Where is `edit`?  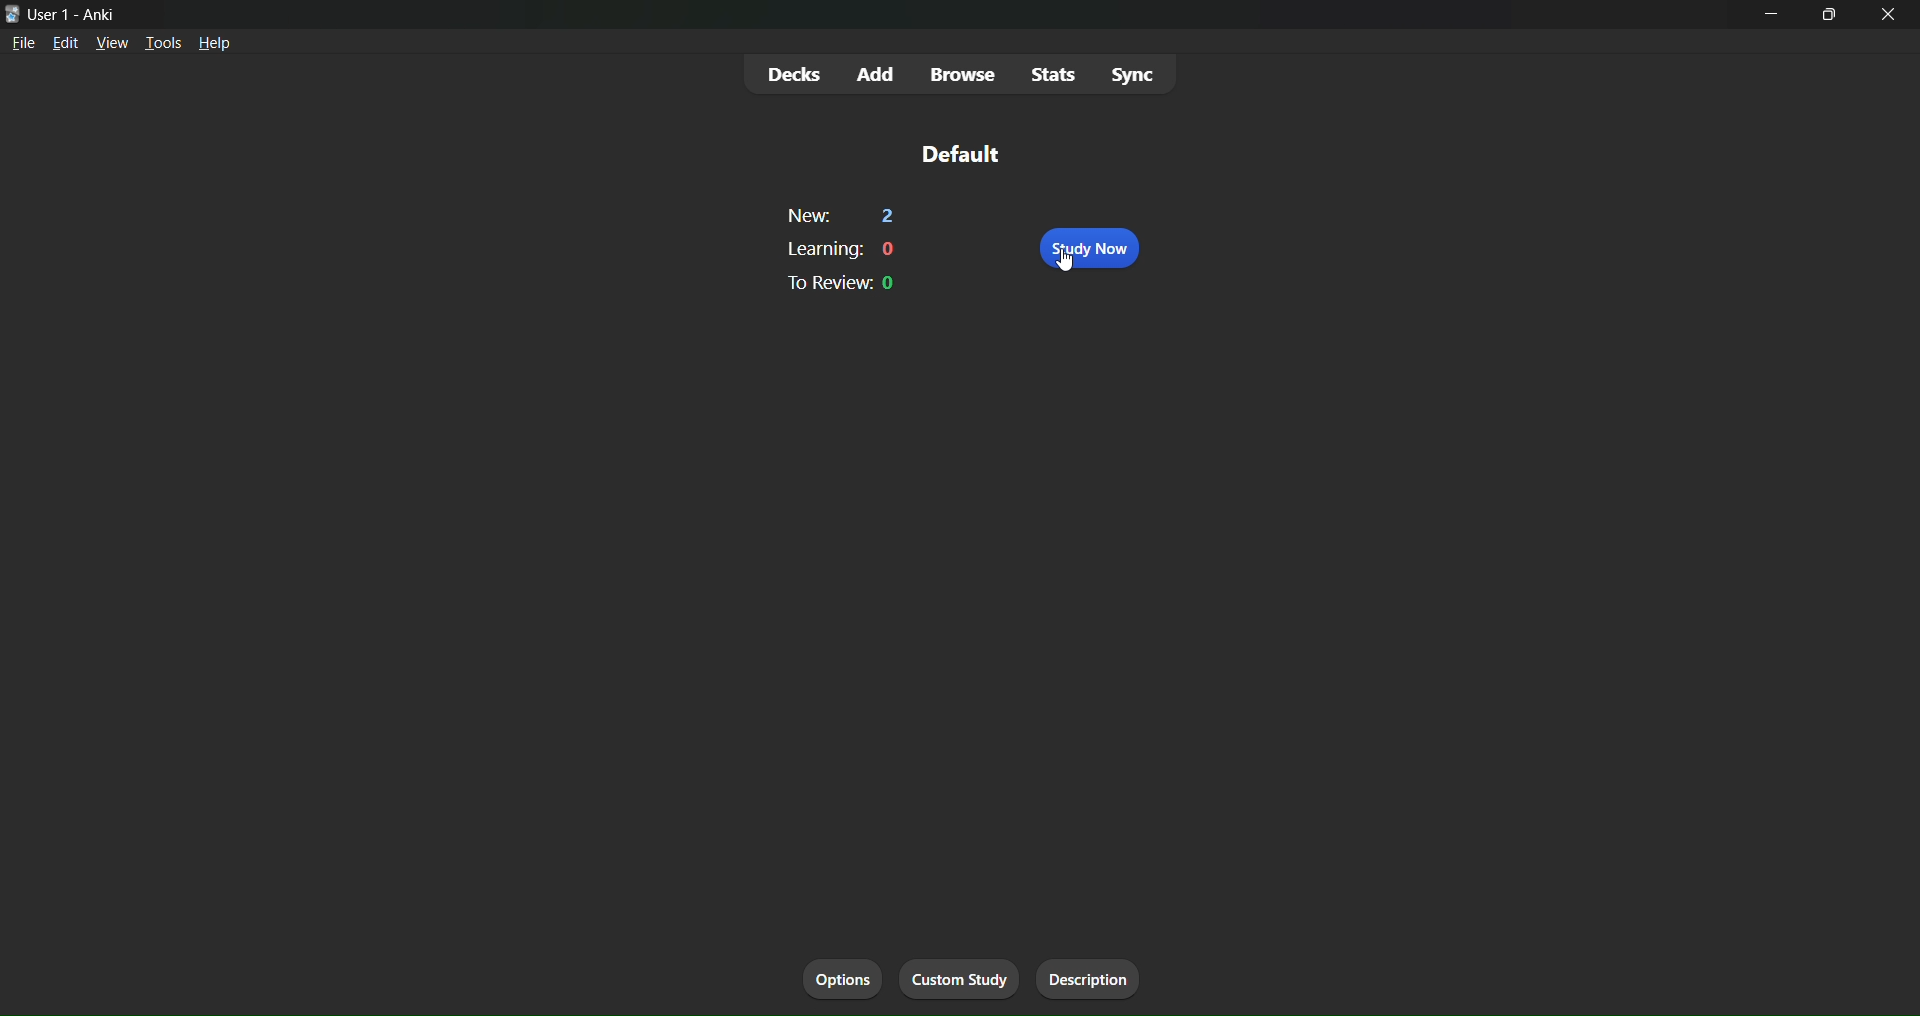
edit is located at coordinates (65, 46).